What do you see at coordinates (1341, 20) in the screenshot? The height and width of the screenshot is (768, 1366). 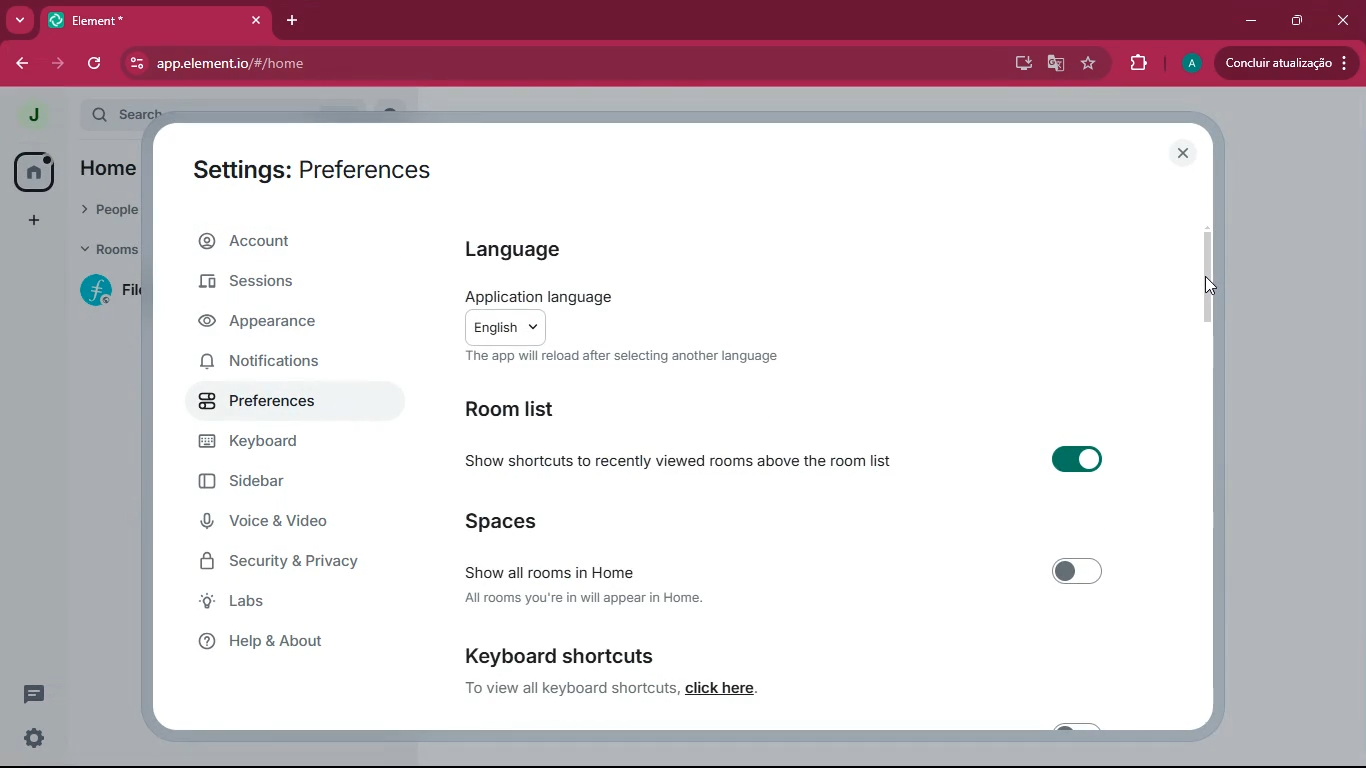 I see `close` at bounding box center [1341, 20].